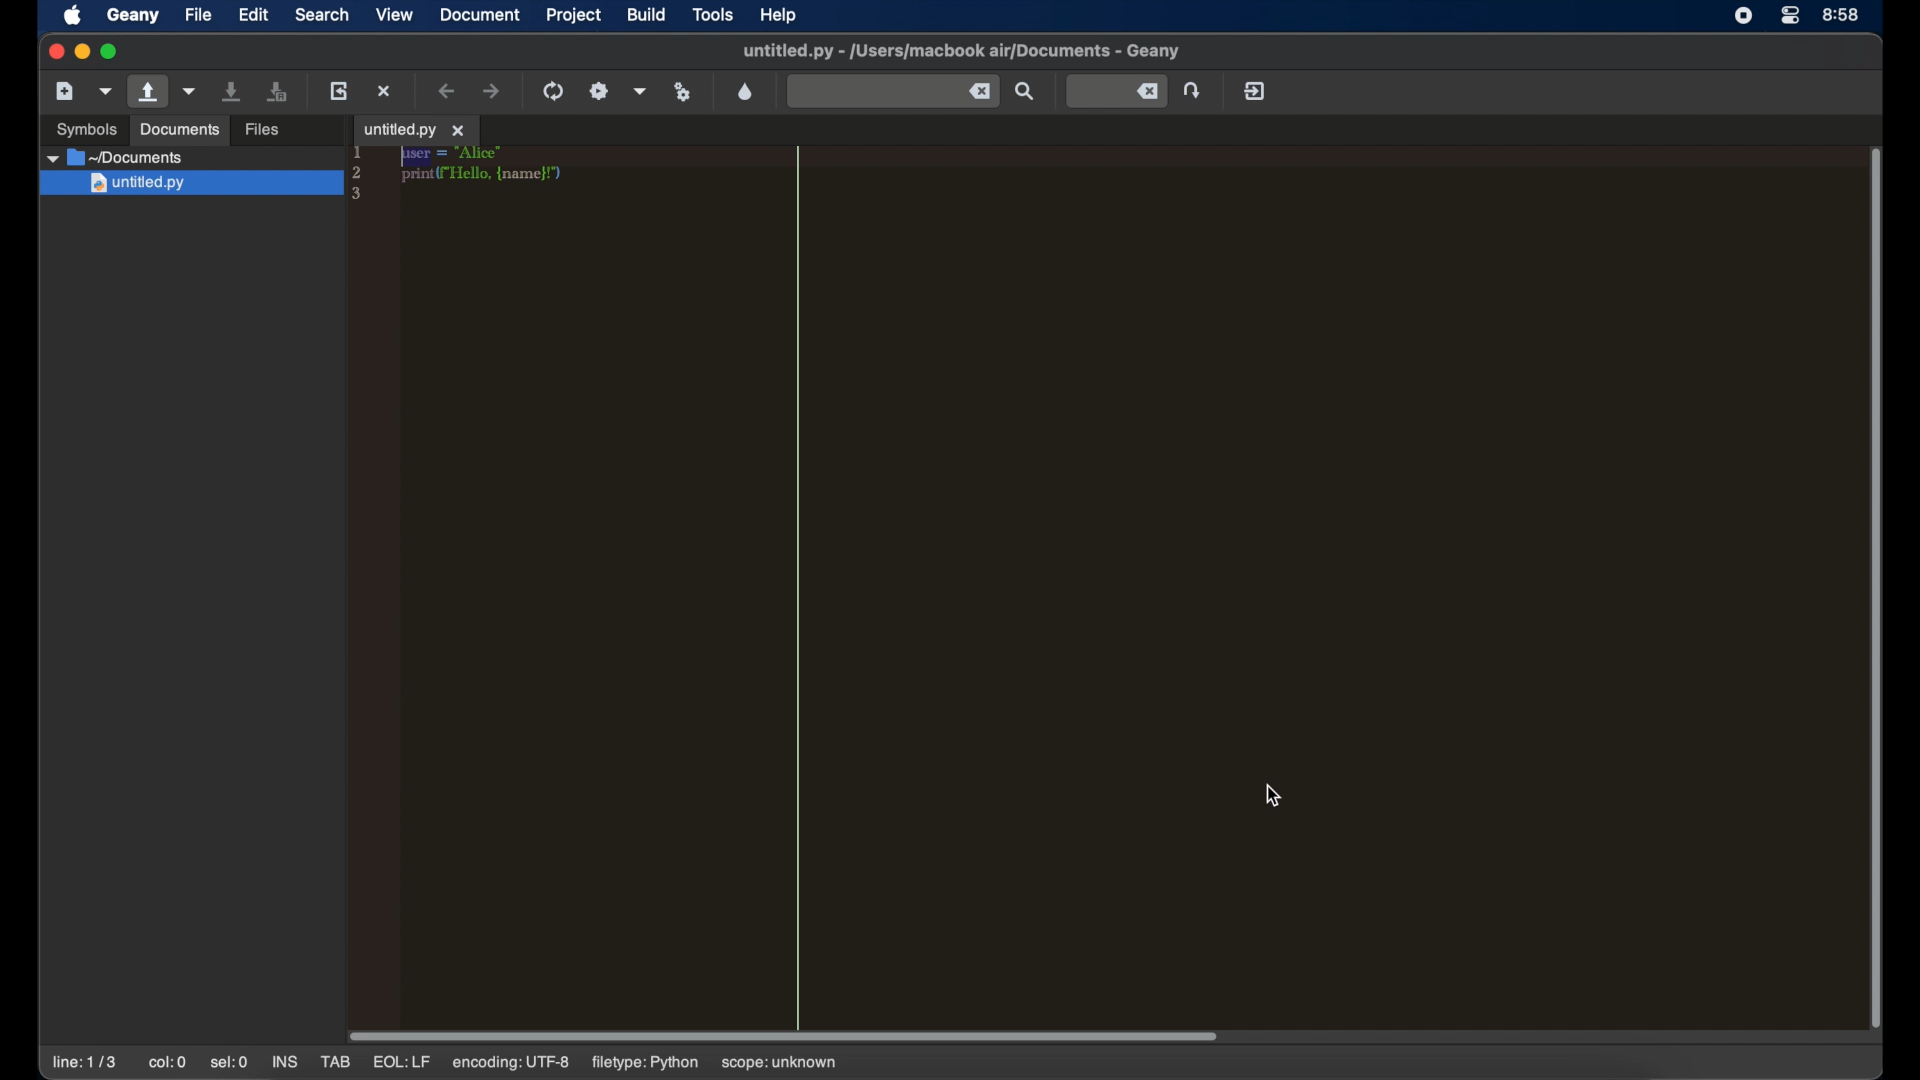 The height and width of the screenshot is (1080, 1920). Describe the element at coordinates (491, 90) in the screenshot. I see `navigate forward a location` at that location.